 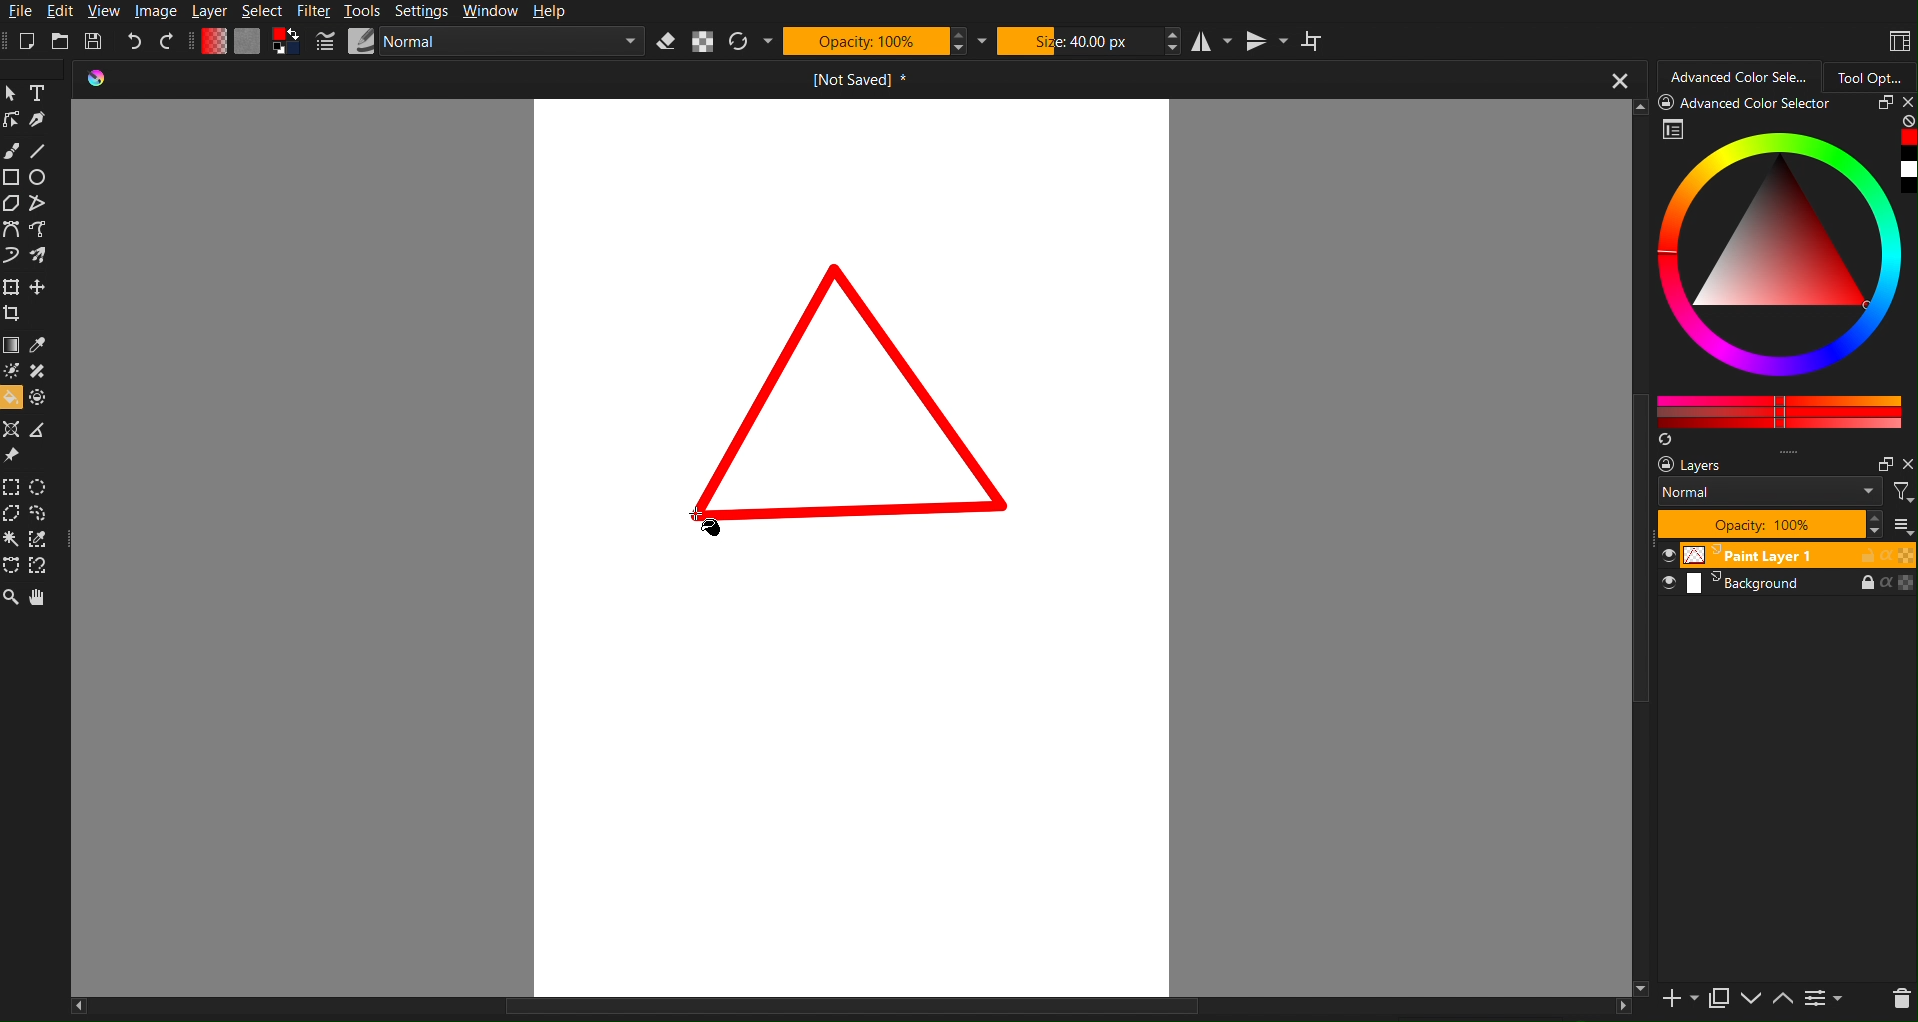 What do you see at coordinates (40, 256) in the screenshot?
I see `multibrush tool` at bounding box center [40, 256].